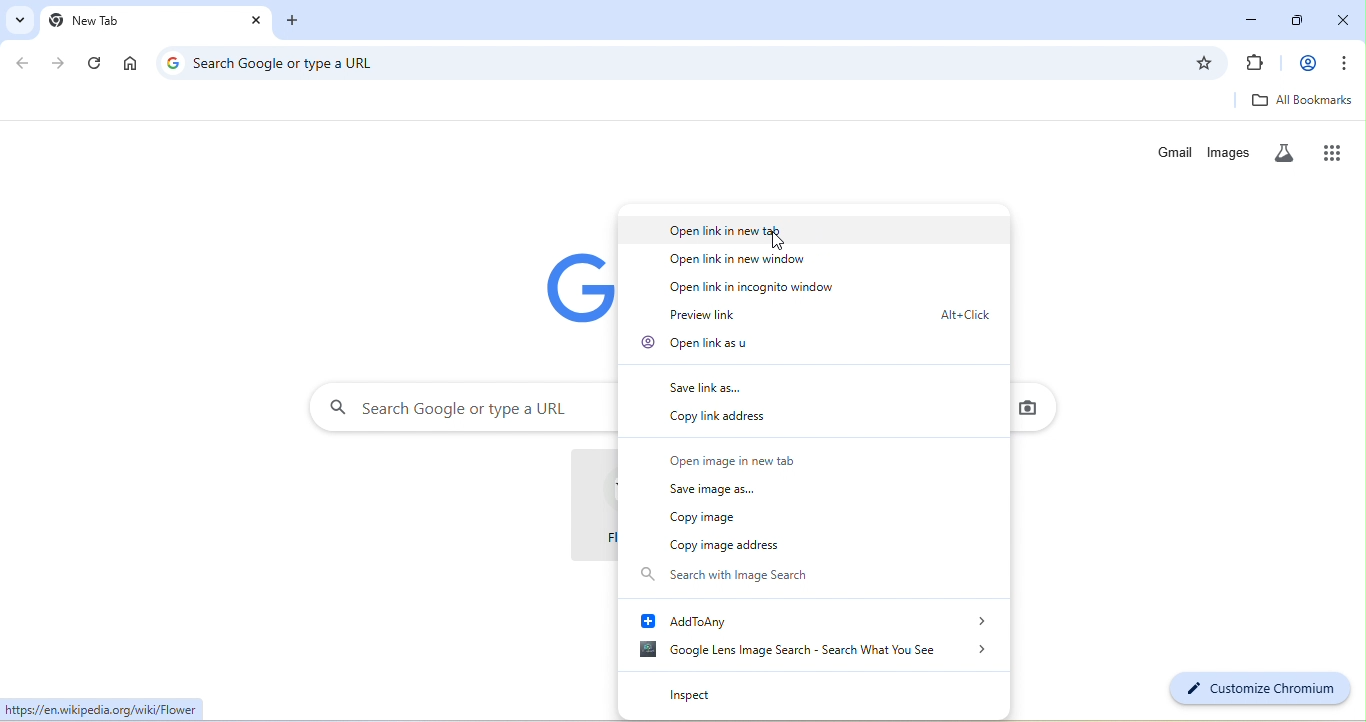  What do you see at coordinates (1302, 17) in the screenshot?
I see `maximize` at bounding box center [1302, 17].